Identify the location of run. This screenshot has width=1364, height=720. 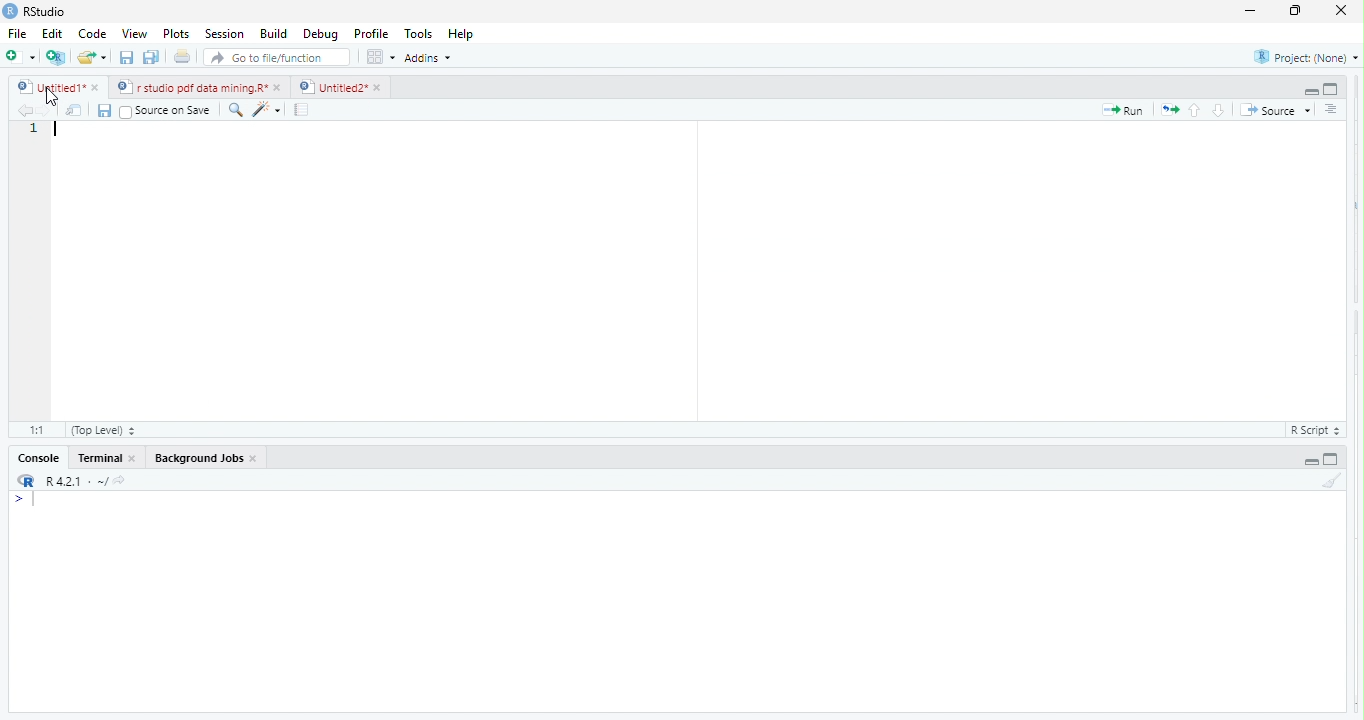
(1124, 111).